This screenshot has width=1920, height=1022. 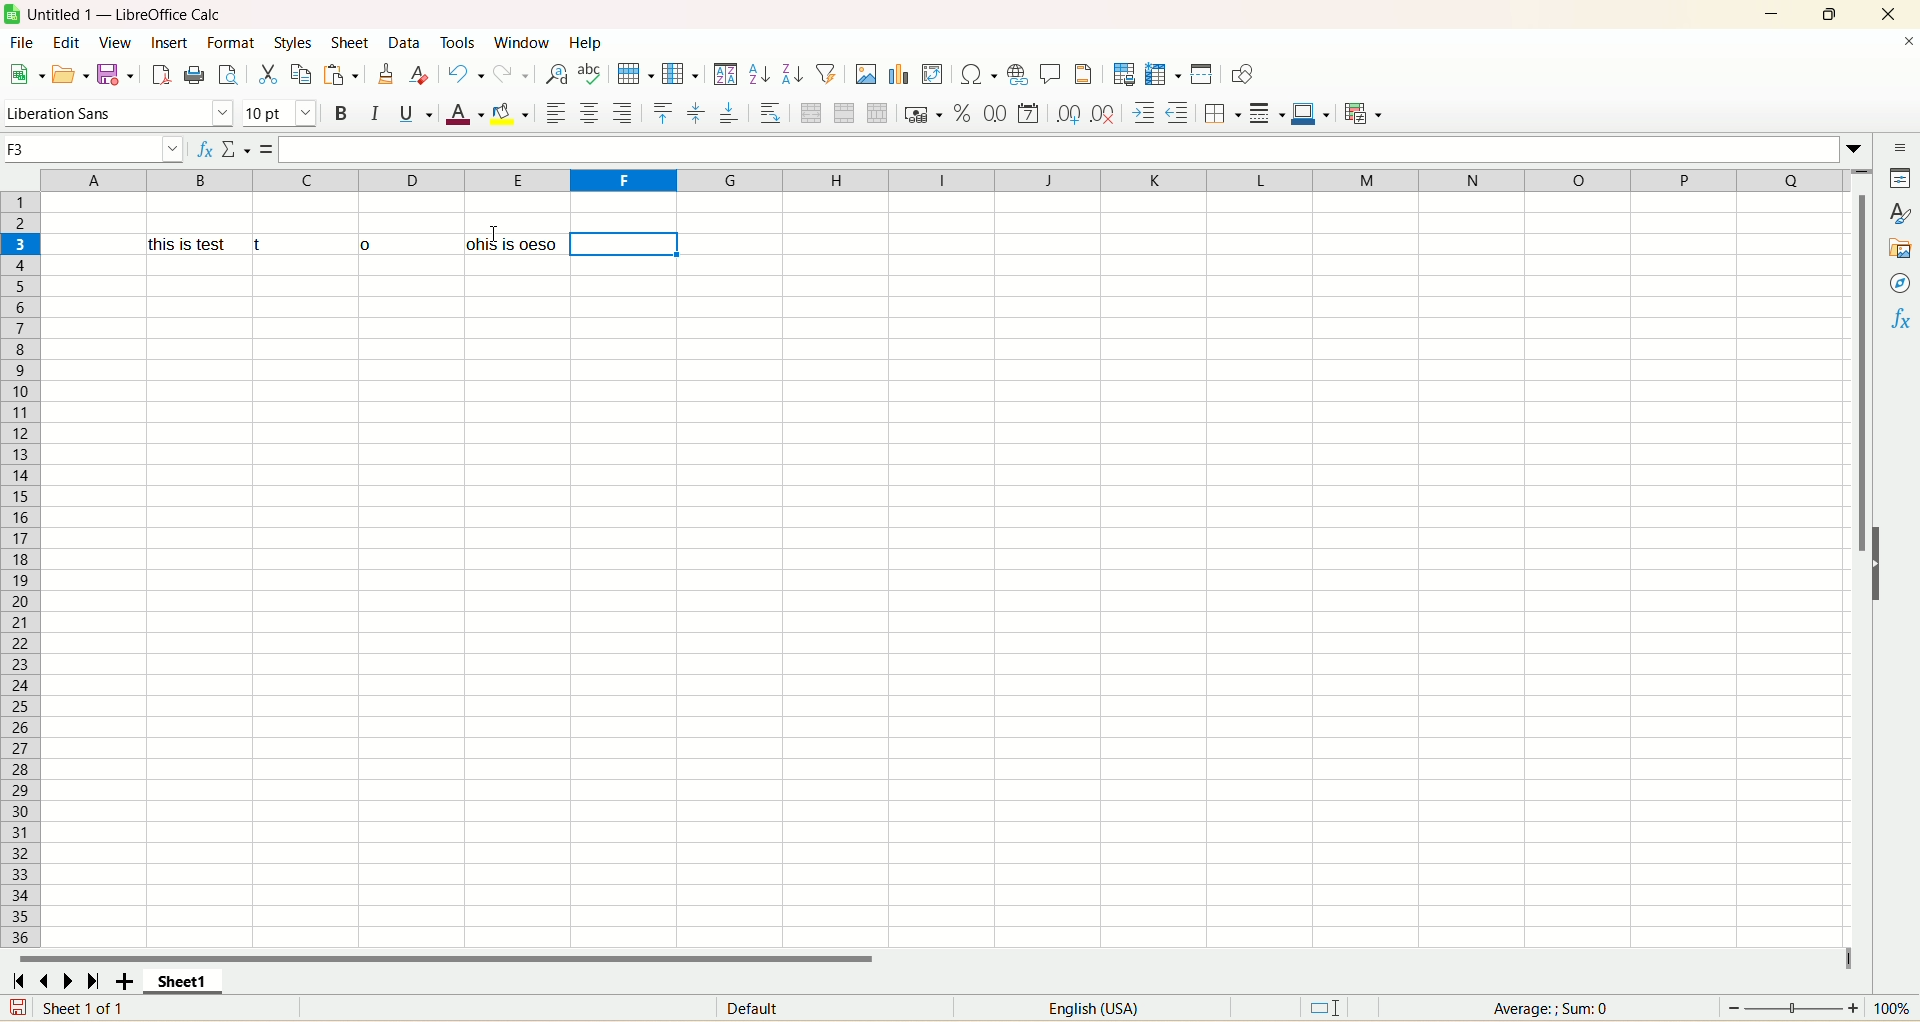 I want to click on style, so click(x=1895, y=214).